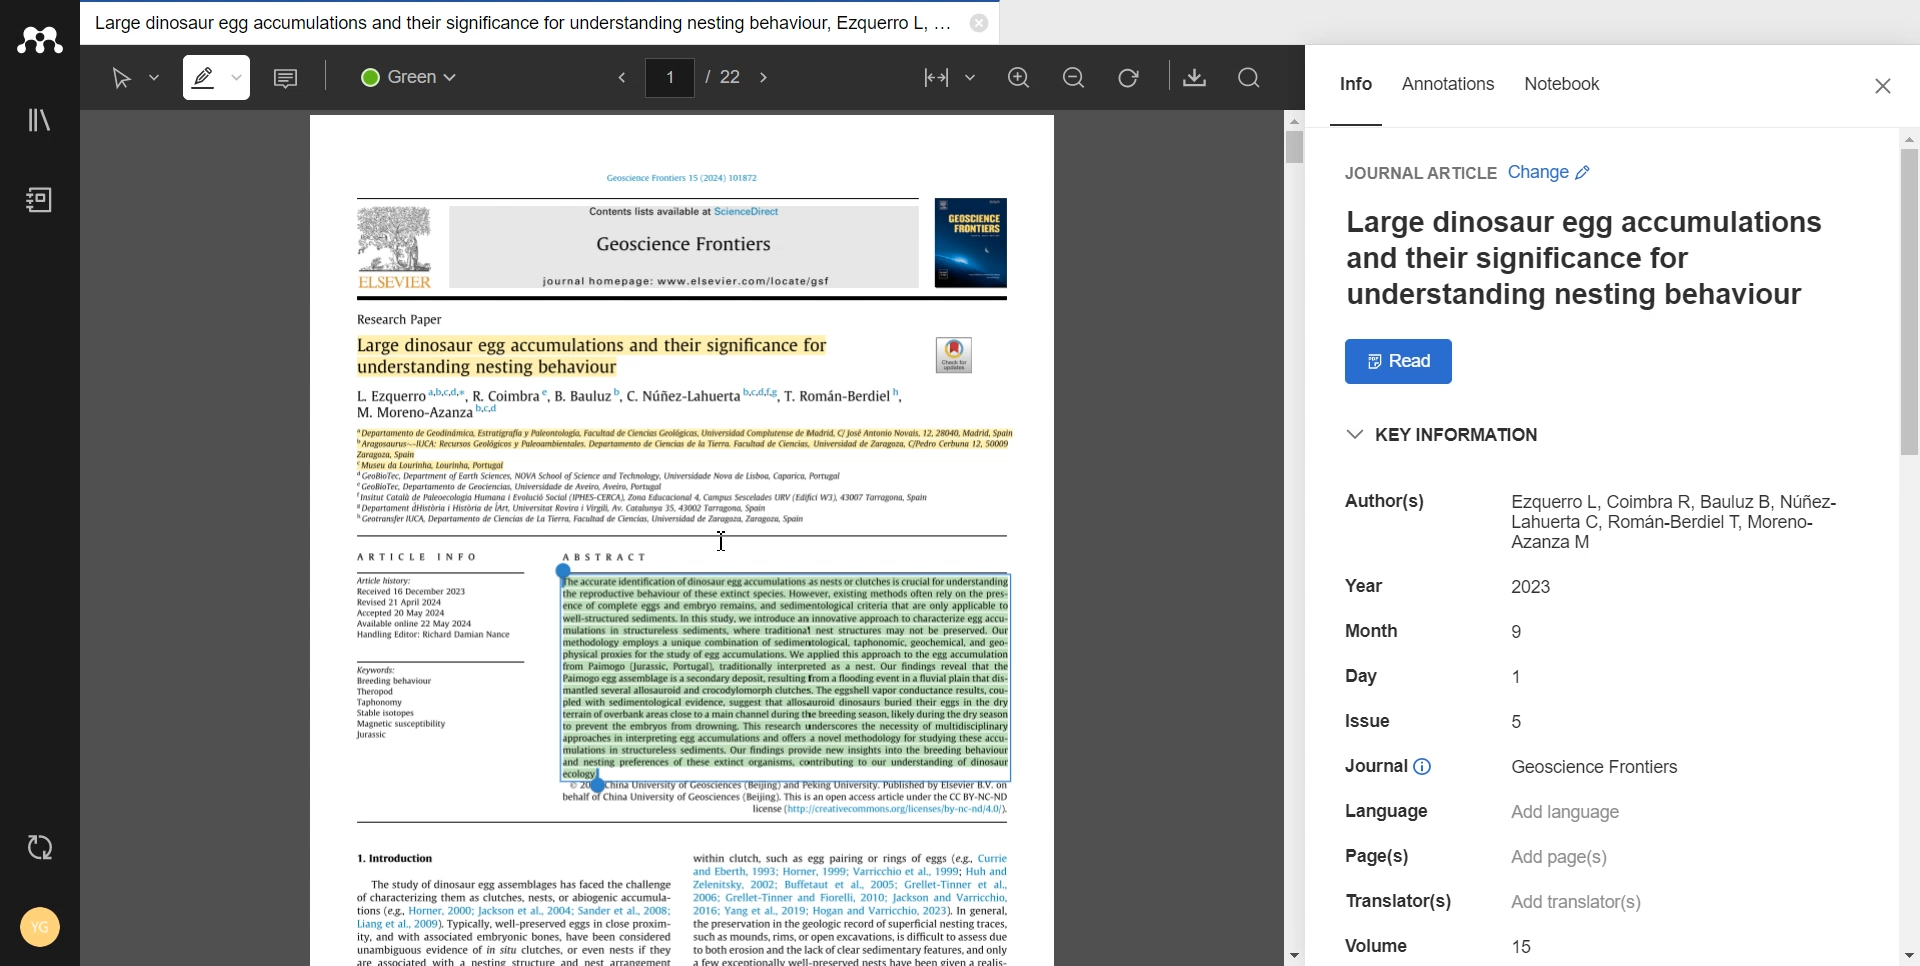  Describe the element at coordinates (1021, 76) in the screenshot. I see `Zoom in` at that location.